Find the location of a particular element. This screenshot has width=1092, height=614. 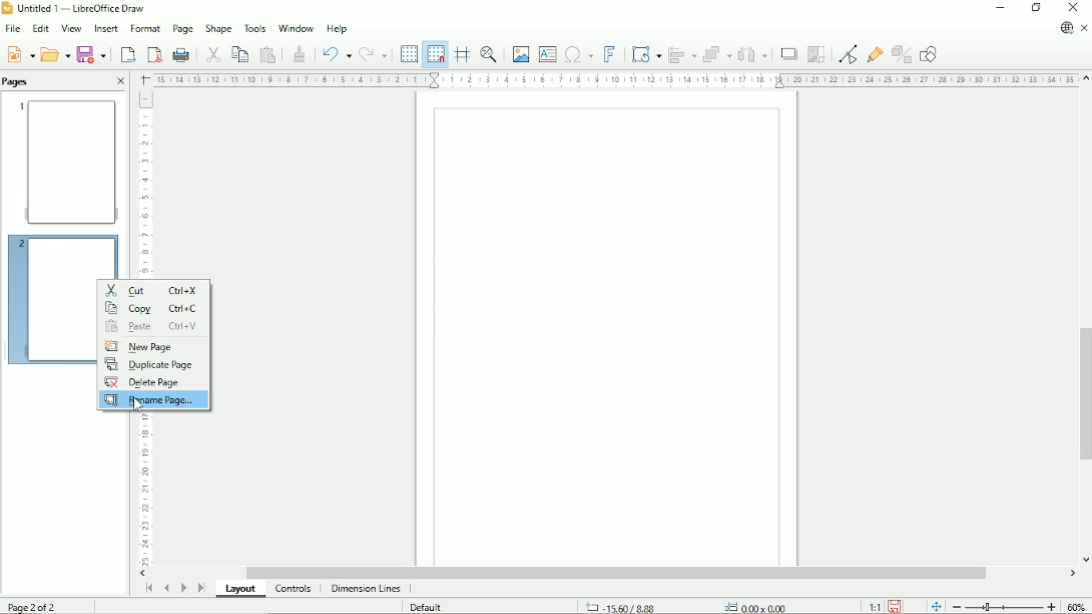

Shadow is located at coordinates (788, 54).